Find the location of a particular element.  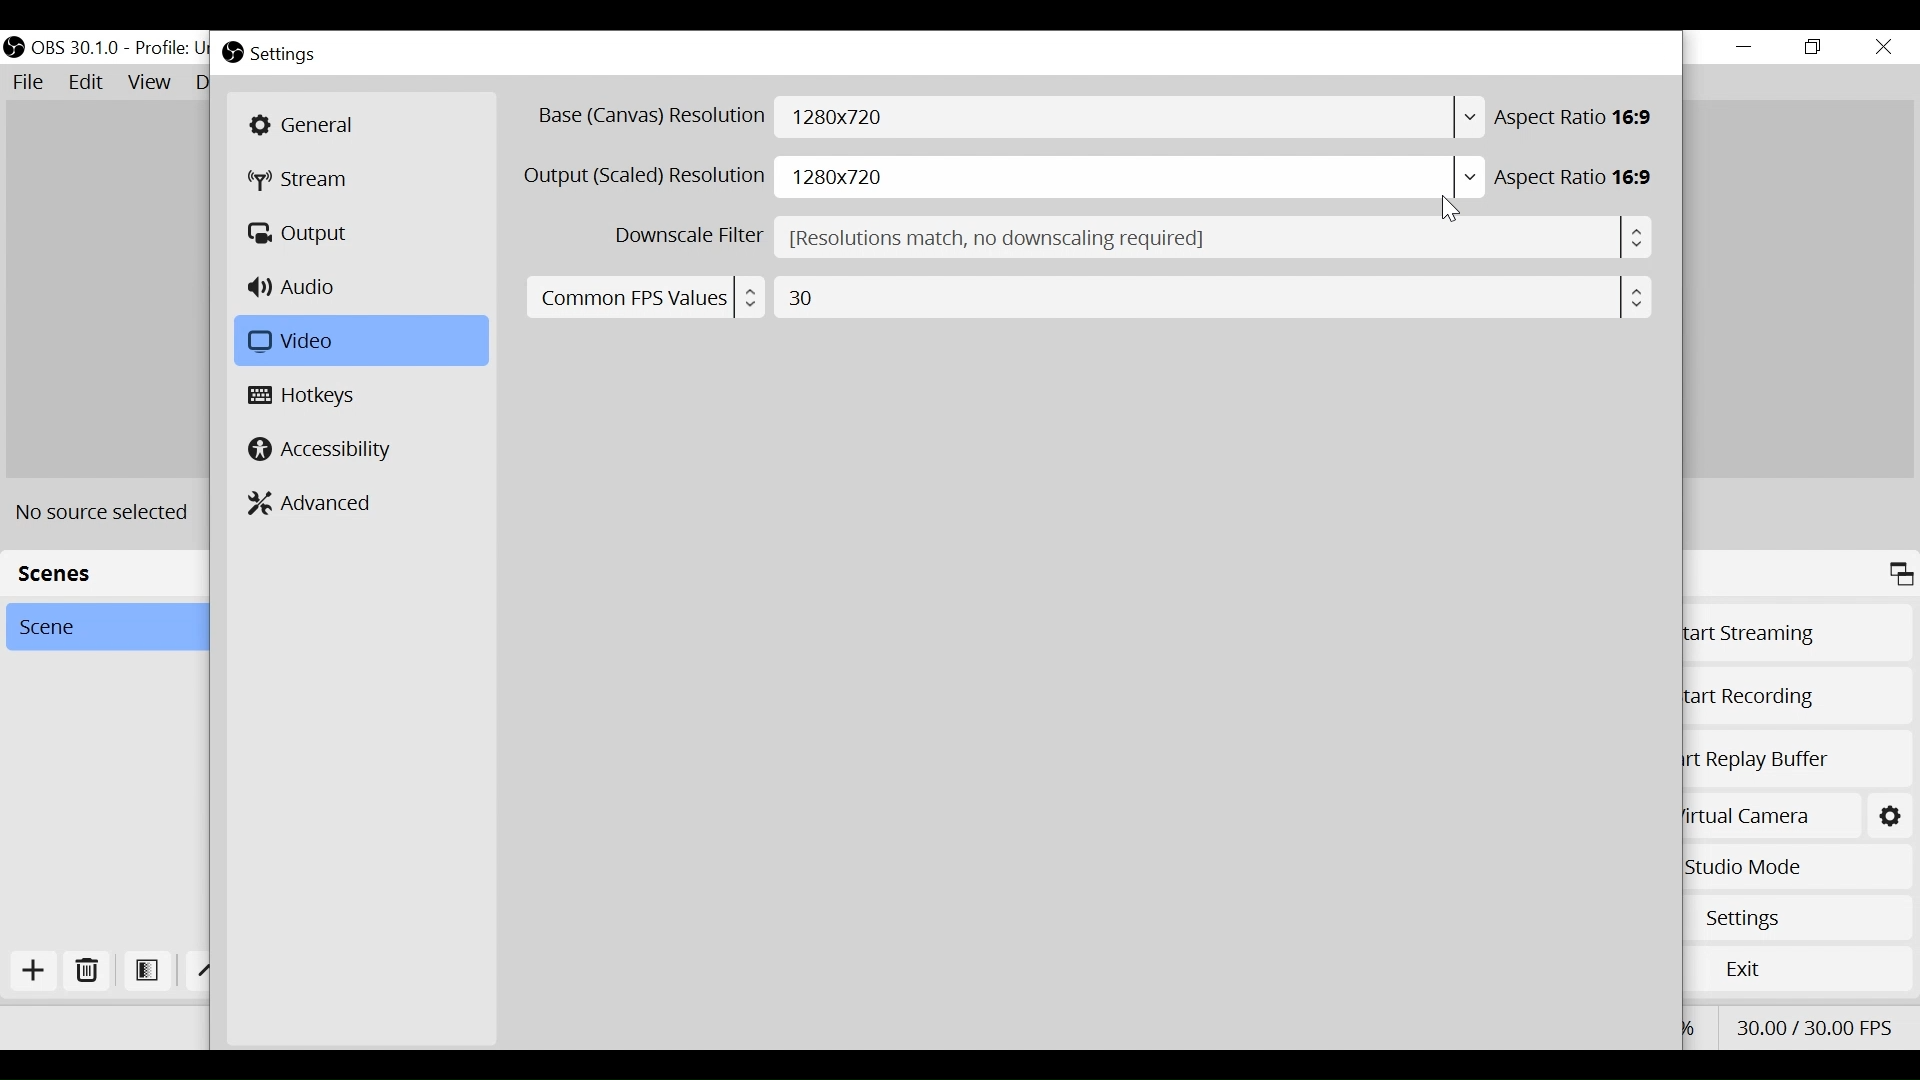

No Source Selected is located at coordinates (110, 512).